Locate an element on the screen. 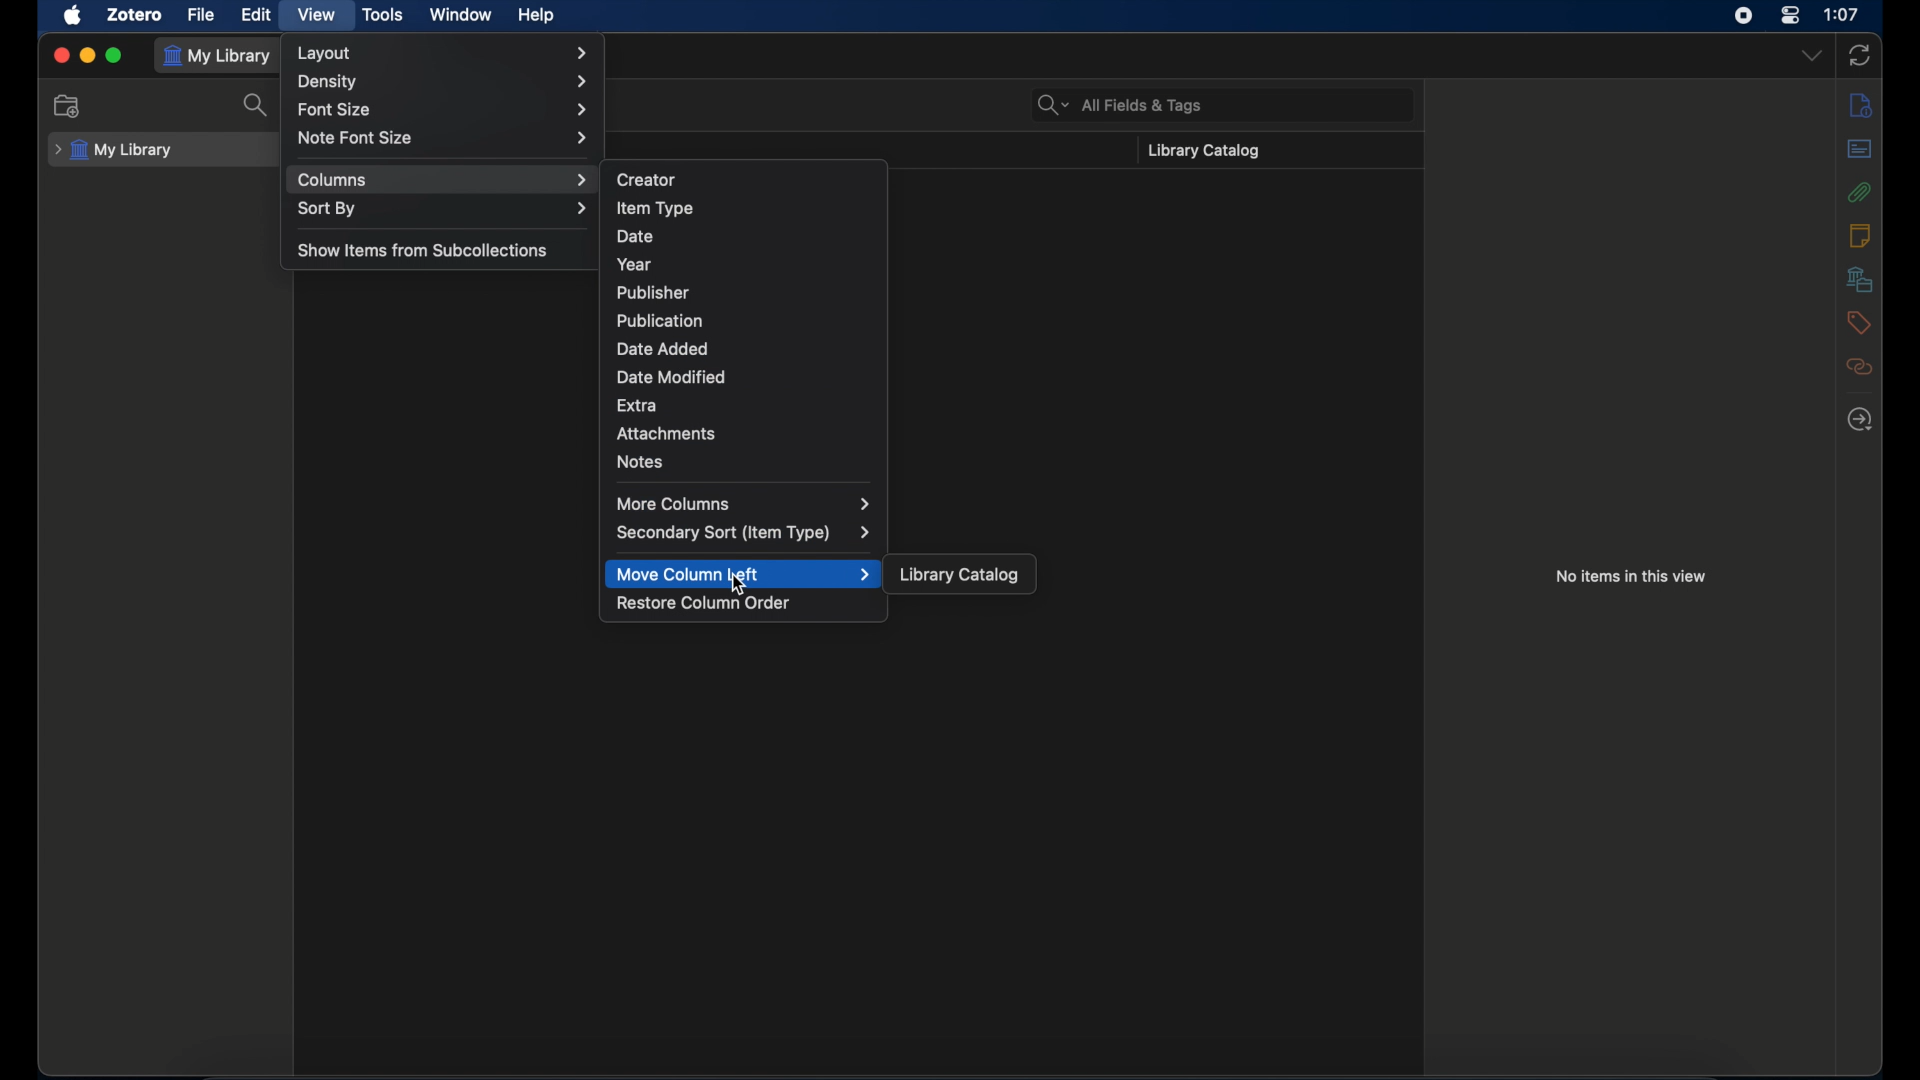  search bar is located at coordinates (1120, 105).